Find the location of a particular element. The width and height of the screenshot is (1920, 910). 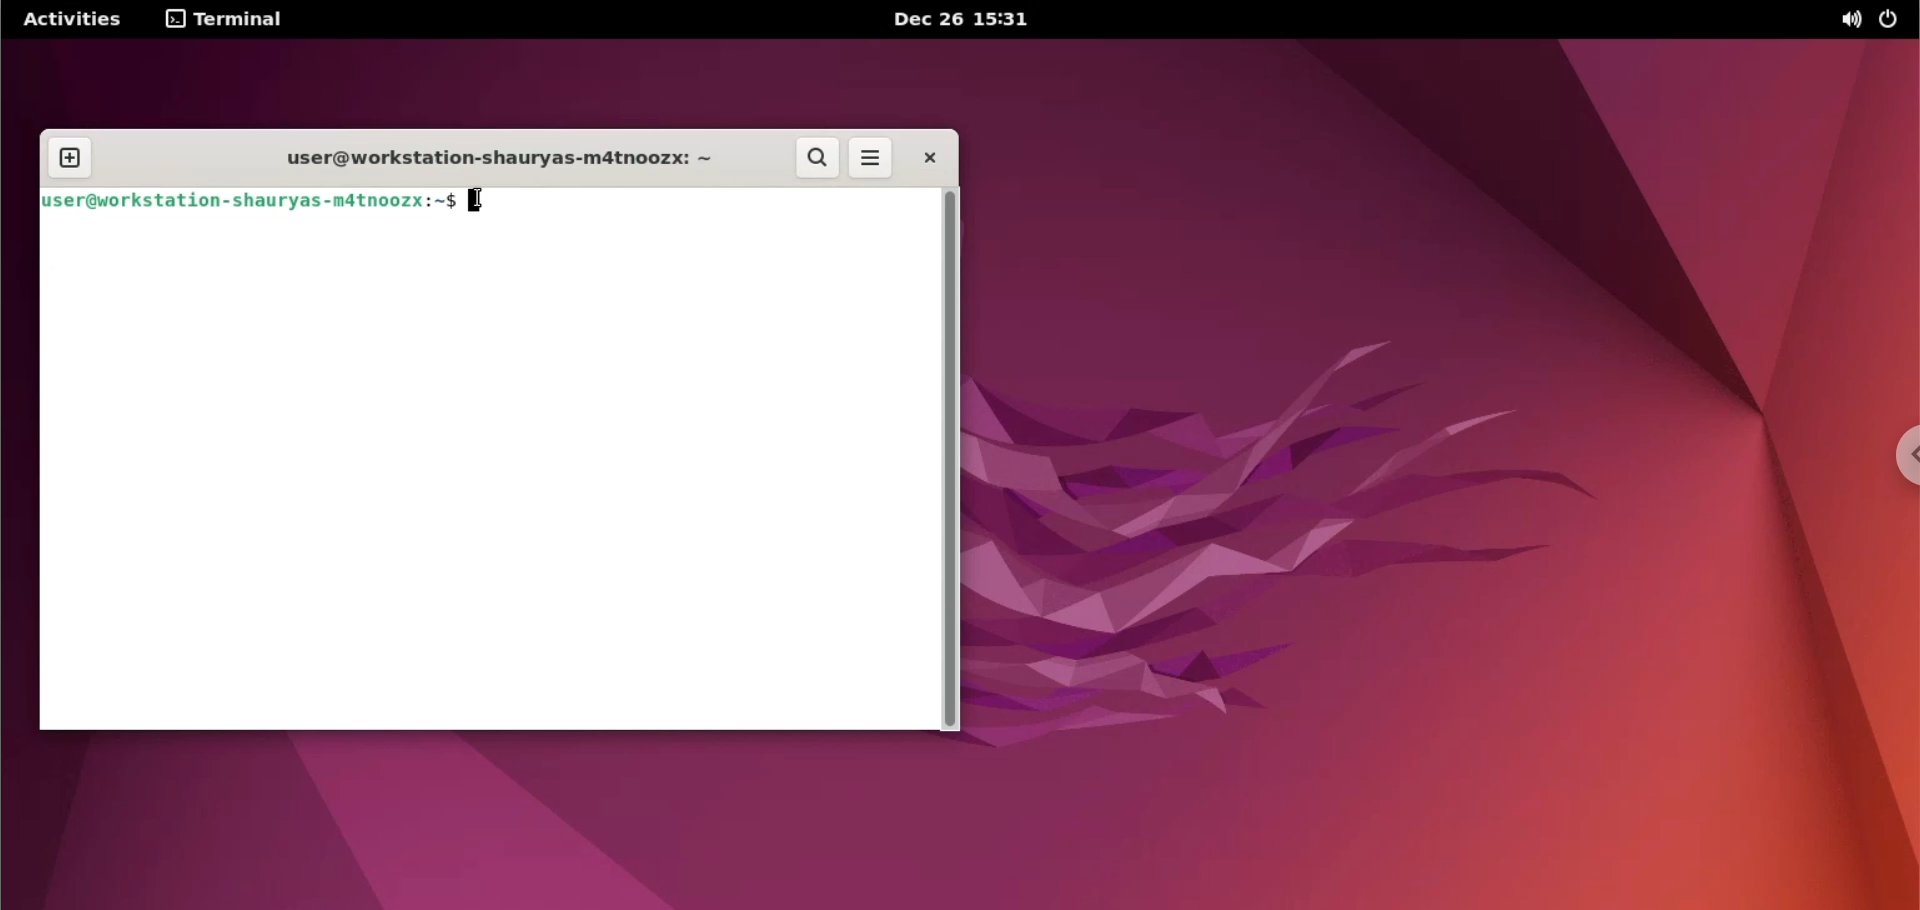

chrome options is located at coordinates (1902, 453).